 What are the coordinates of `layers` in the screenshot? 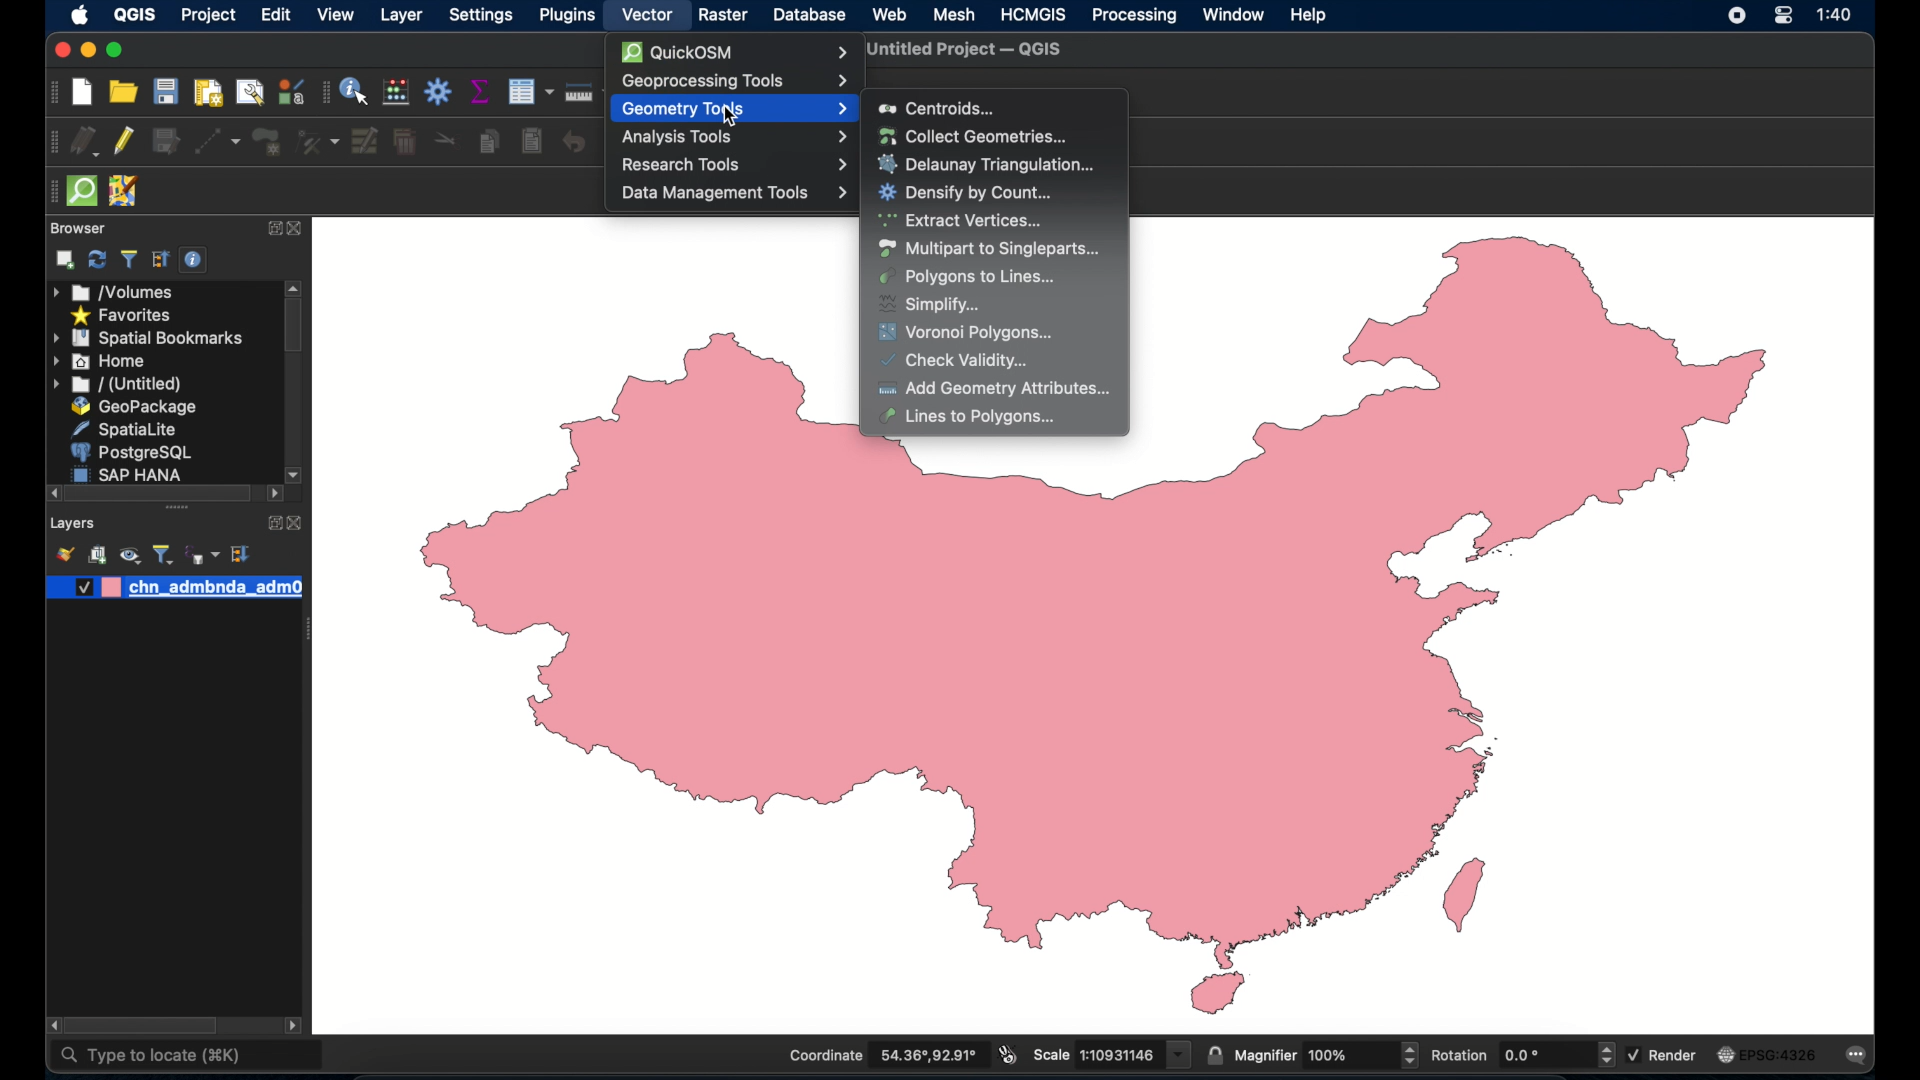 It's located at (72, 525).